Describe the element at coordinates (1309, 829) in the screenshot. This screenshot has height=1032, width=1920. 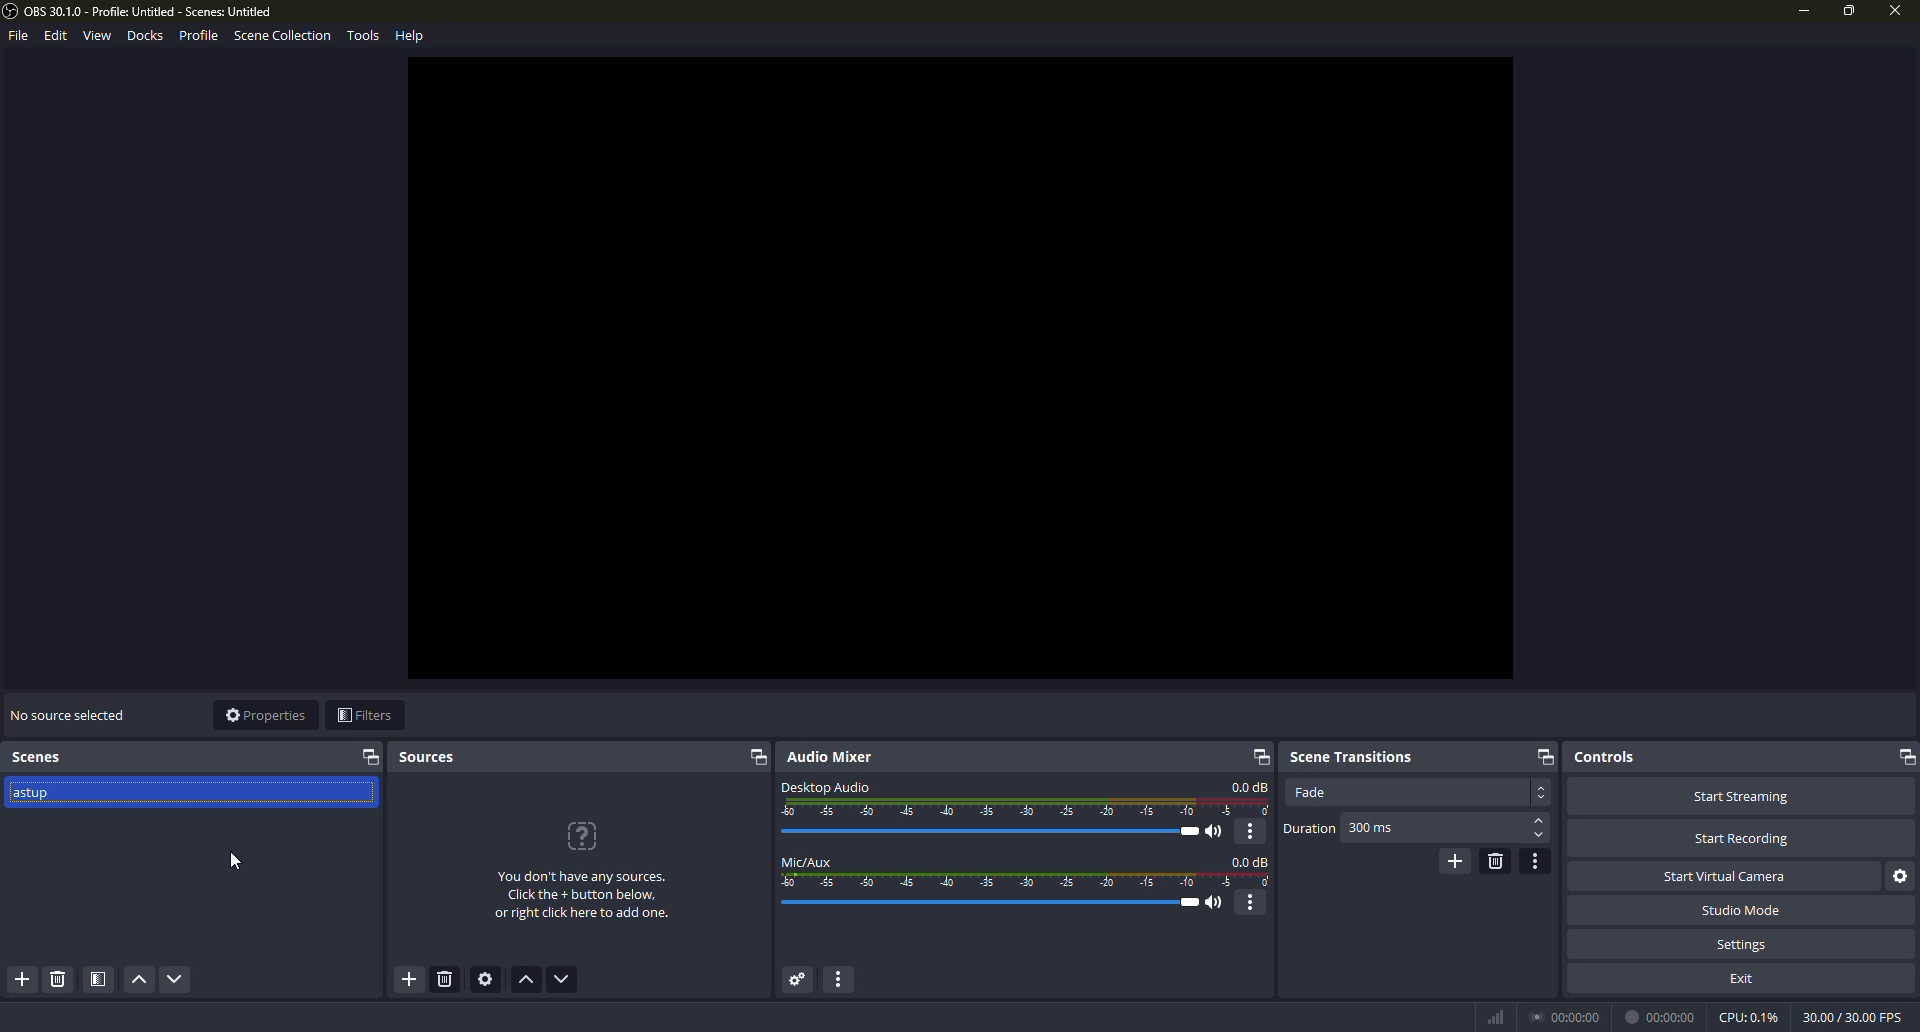
I see `duration` at that location.